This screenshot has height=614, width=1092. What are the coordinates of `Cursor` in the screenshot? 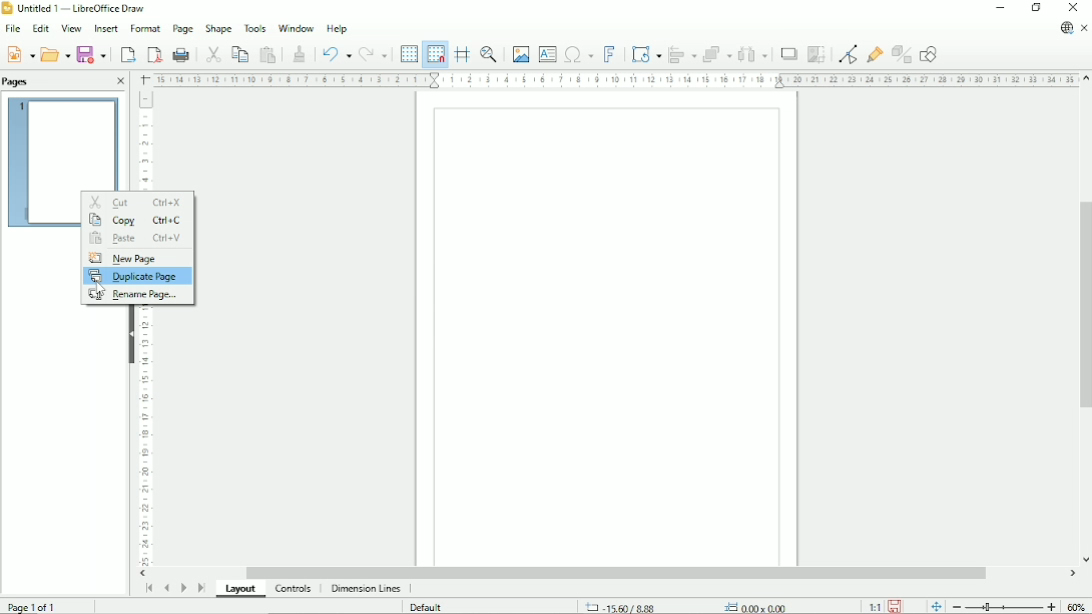 It's located at (100, 287).